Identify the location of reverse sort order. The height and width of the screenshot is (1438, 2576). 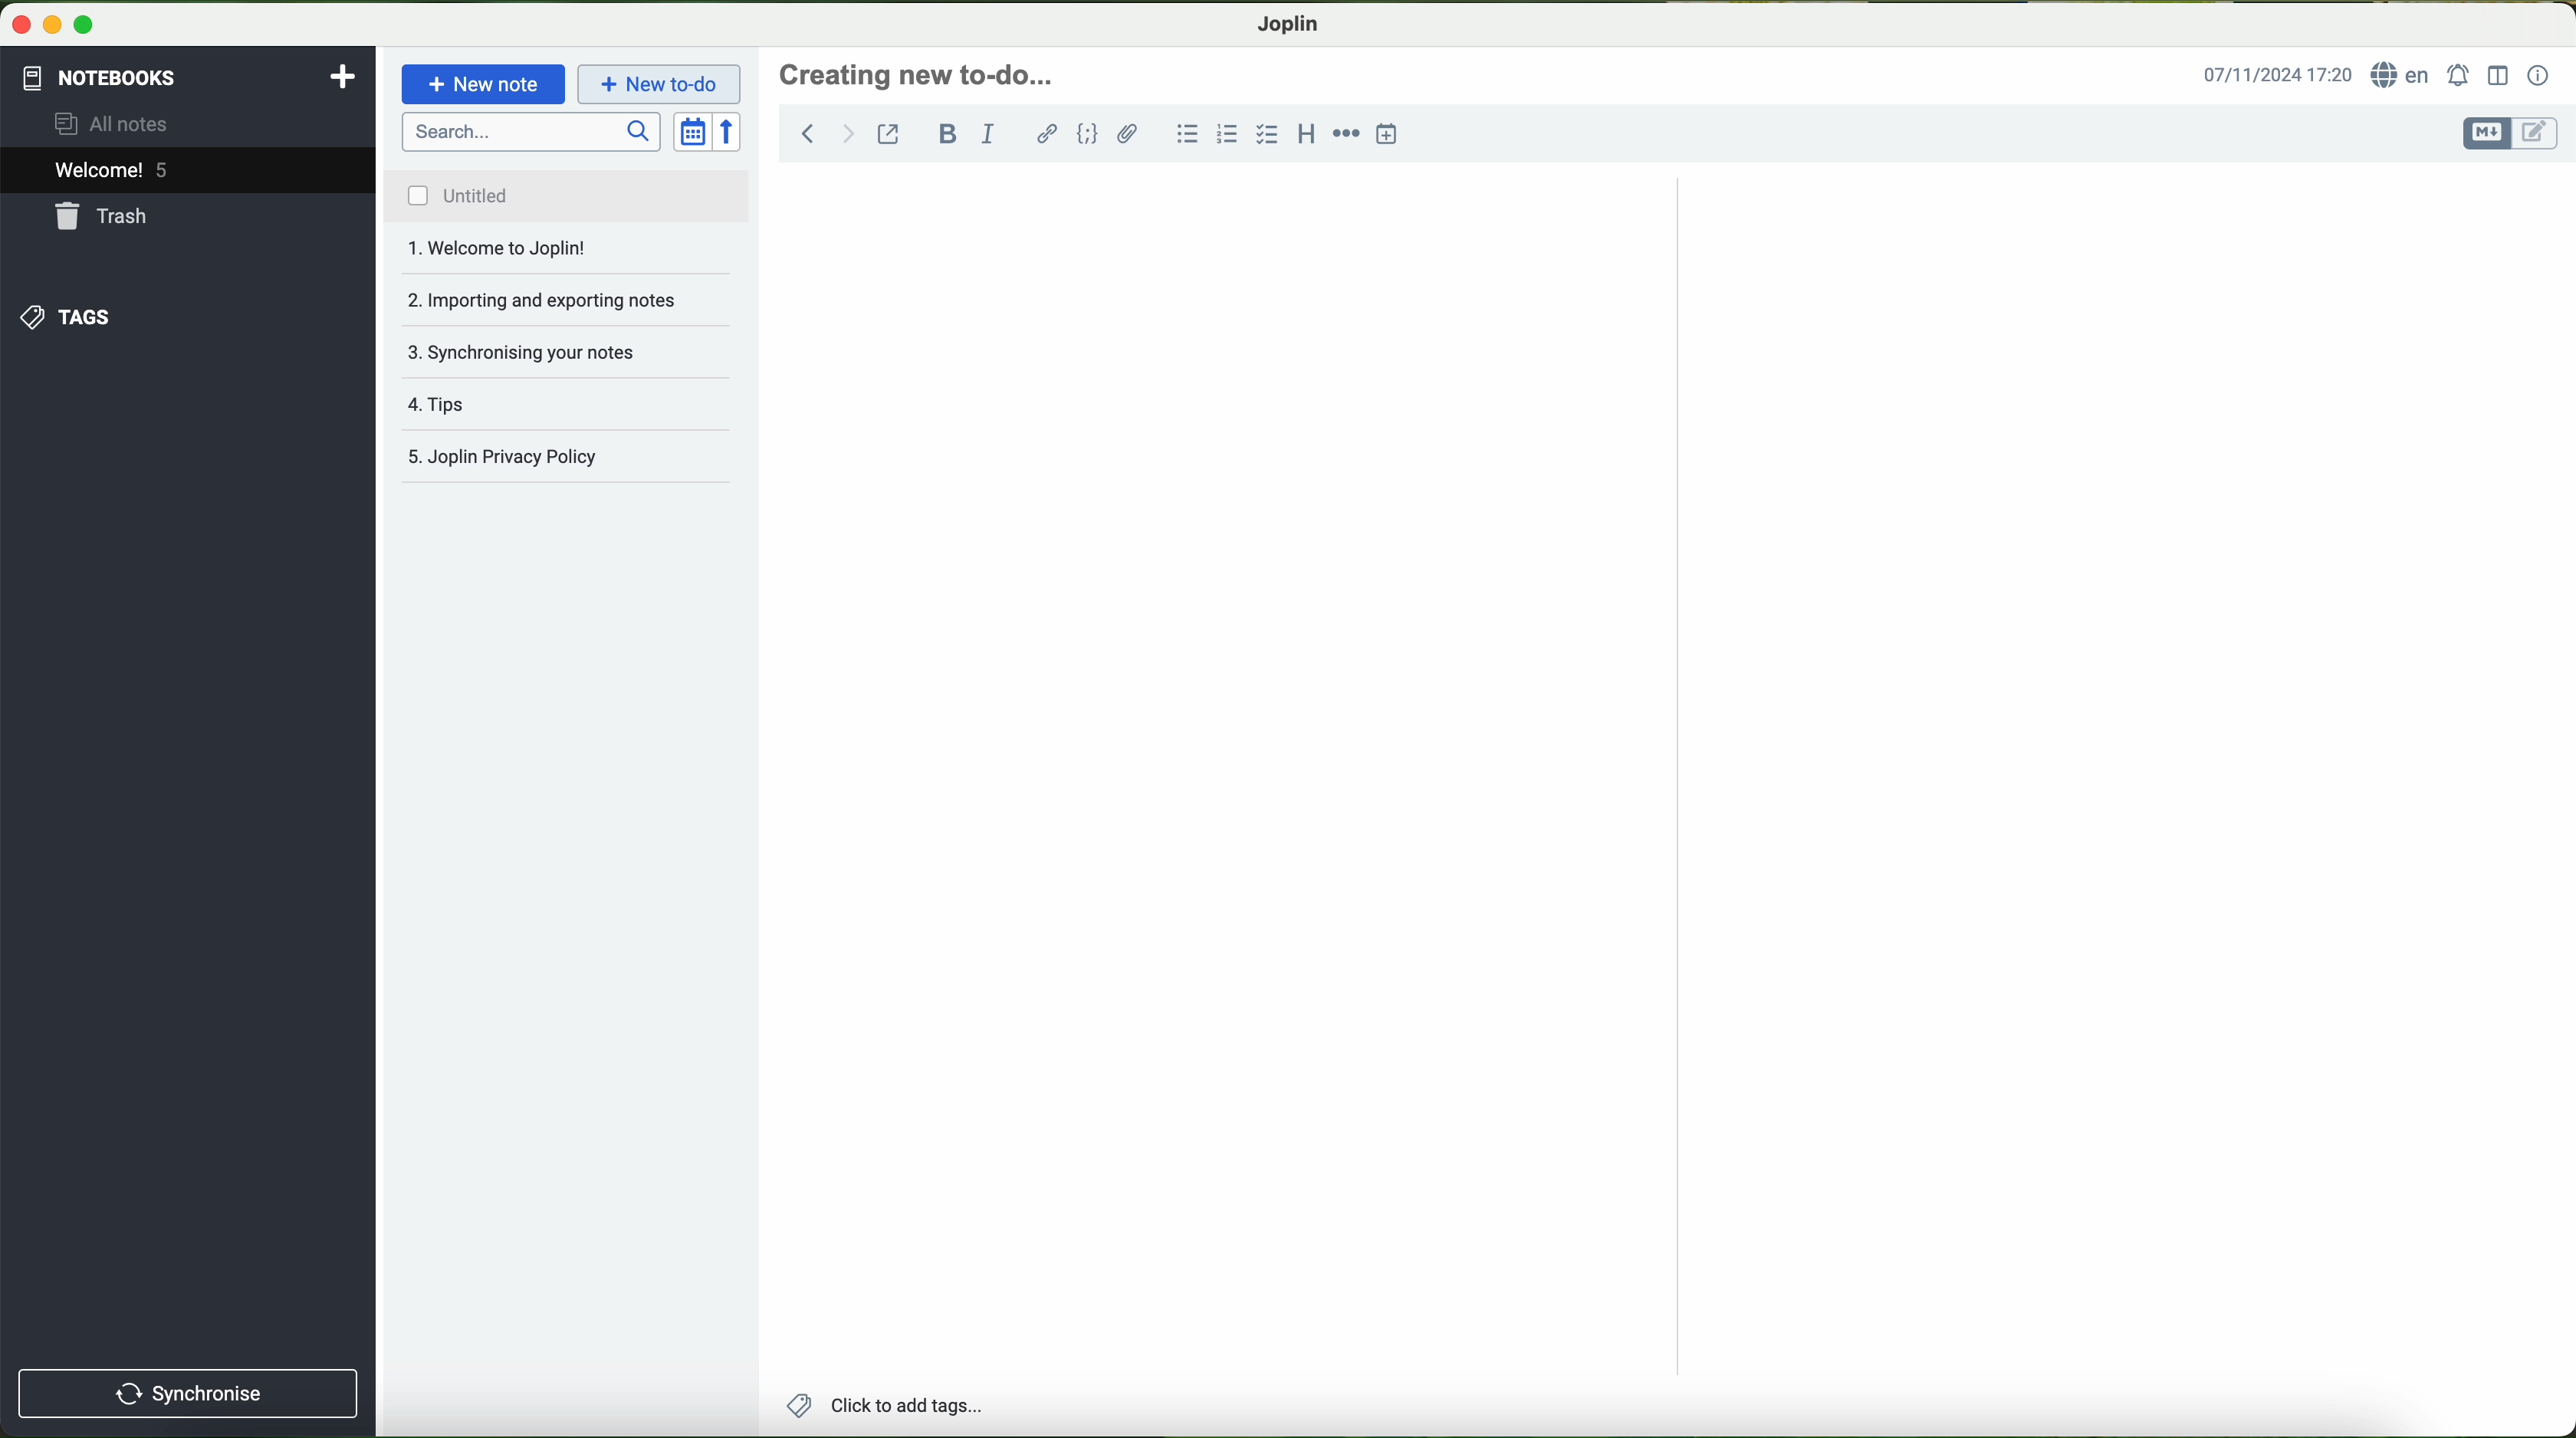
(733, 133).